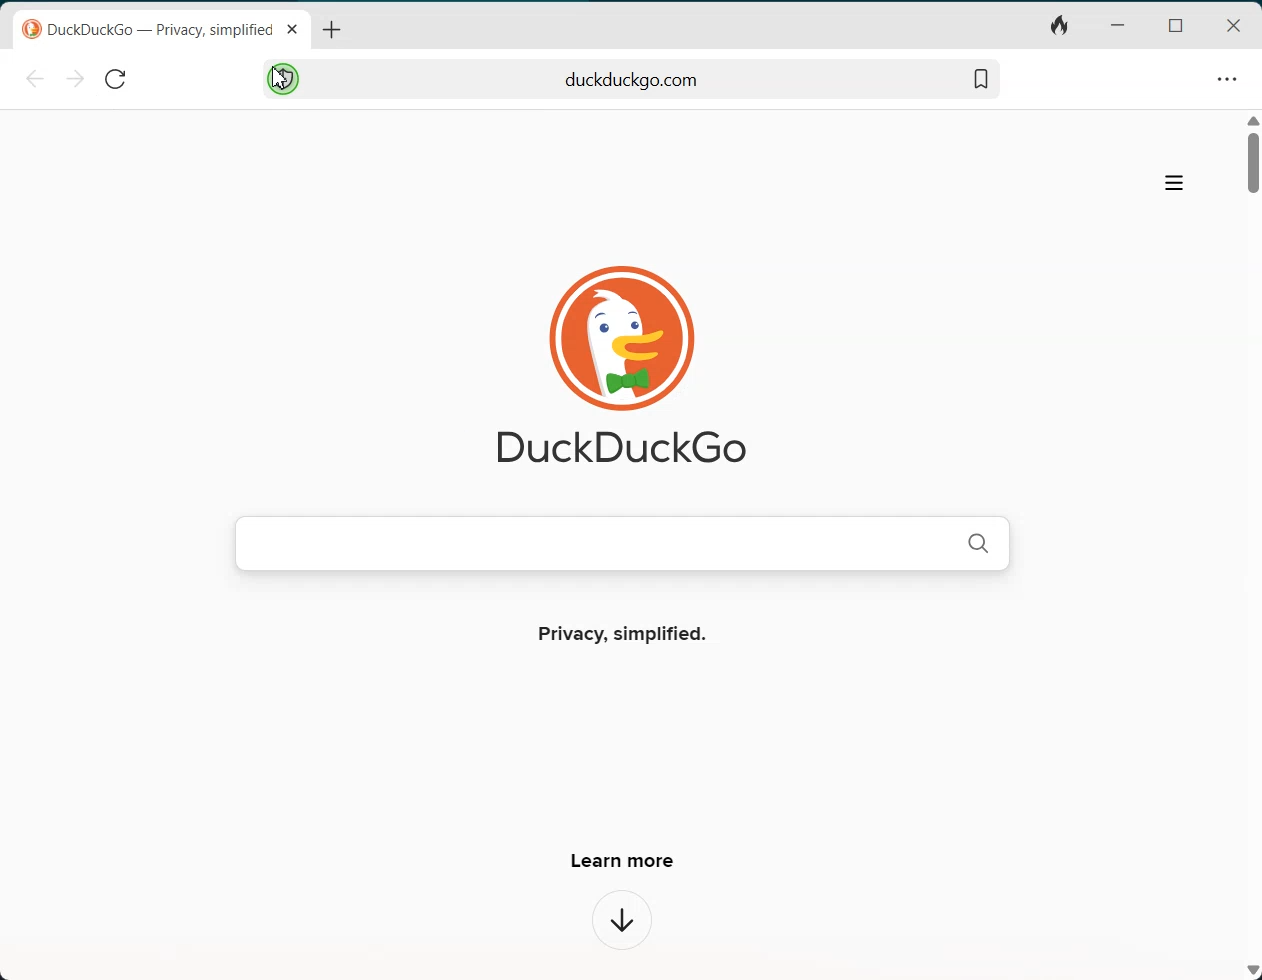 This screenshot has width=1262, height=980. What do you see at coordinates (282, 78) in the screenshot?
I see `Shield protected` at bounding box center [282, 78].